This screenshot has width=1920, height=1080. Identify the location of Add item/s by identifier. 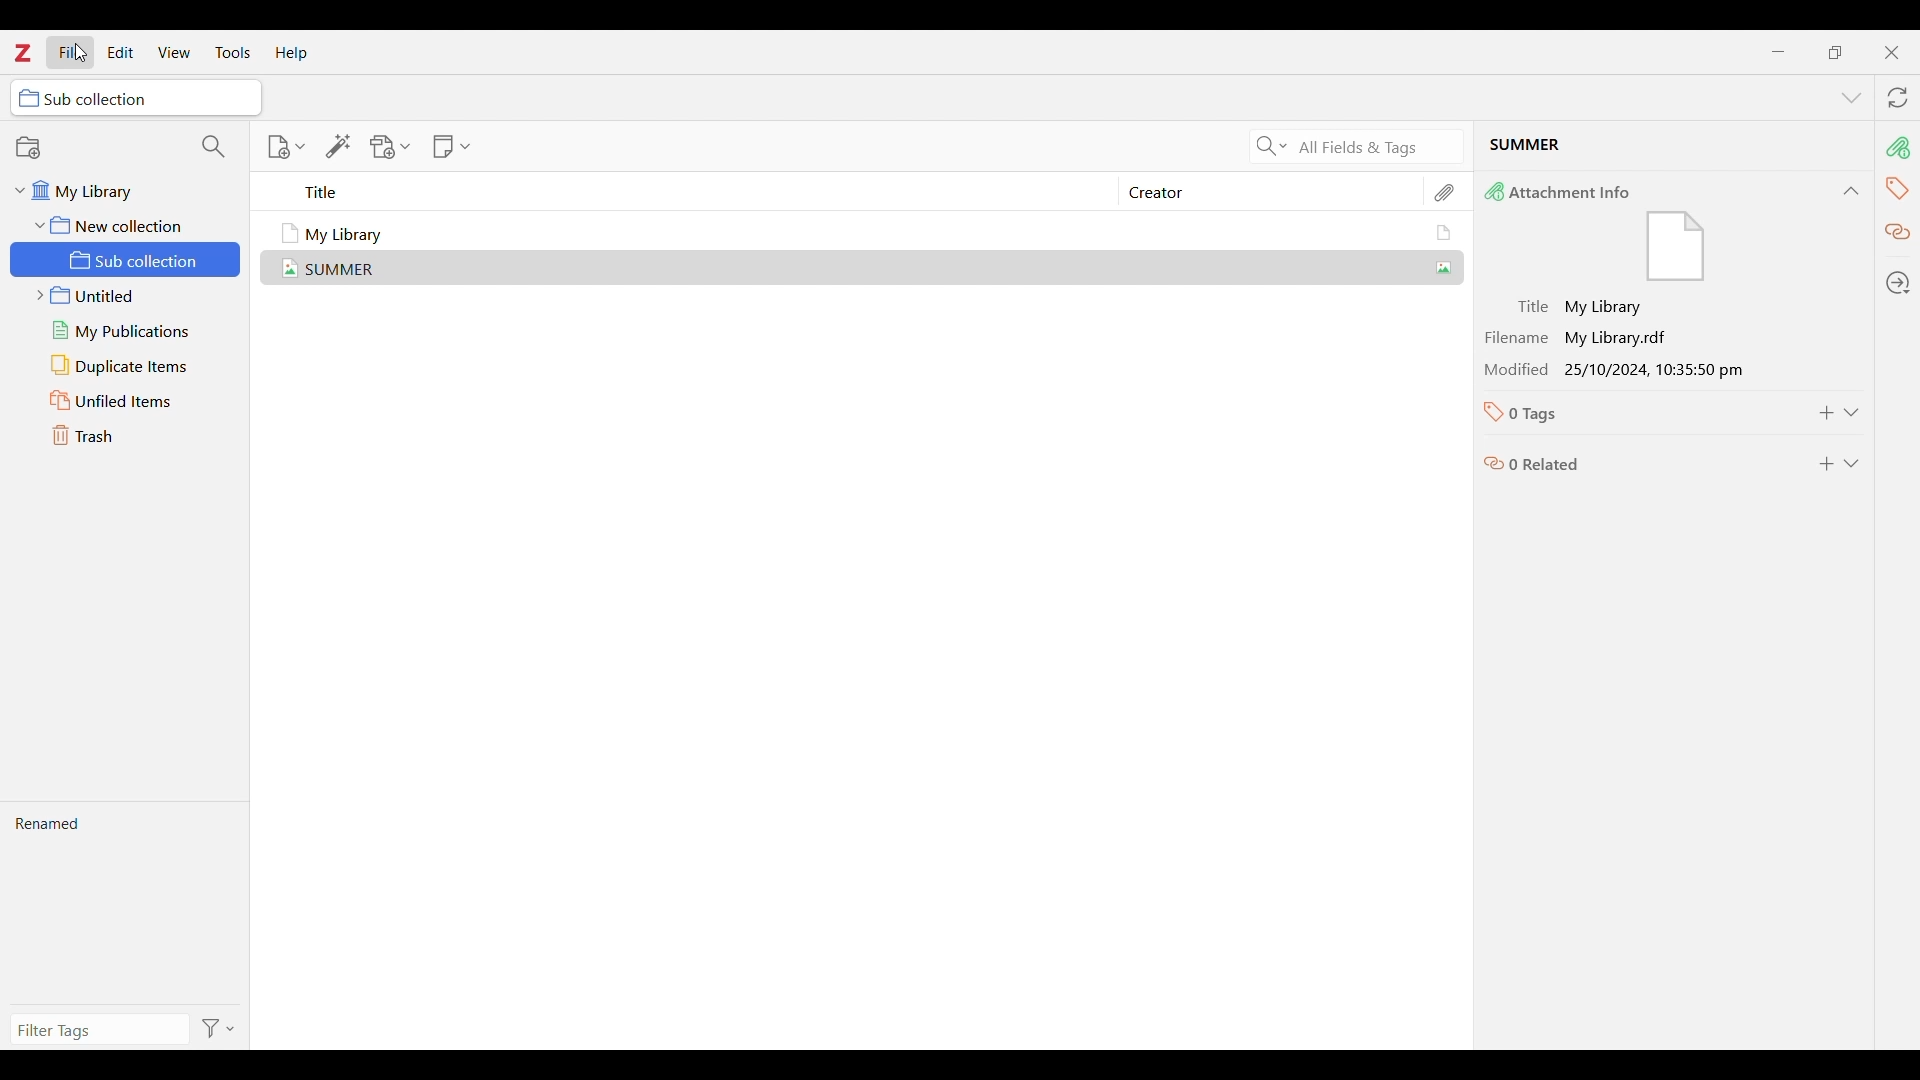
(339, 146).